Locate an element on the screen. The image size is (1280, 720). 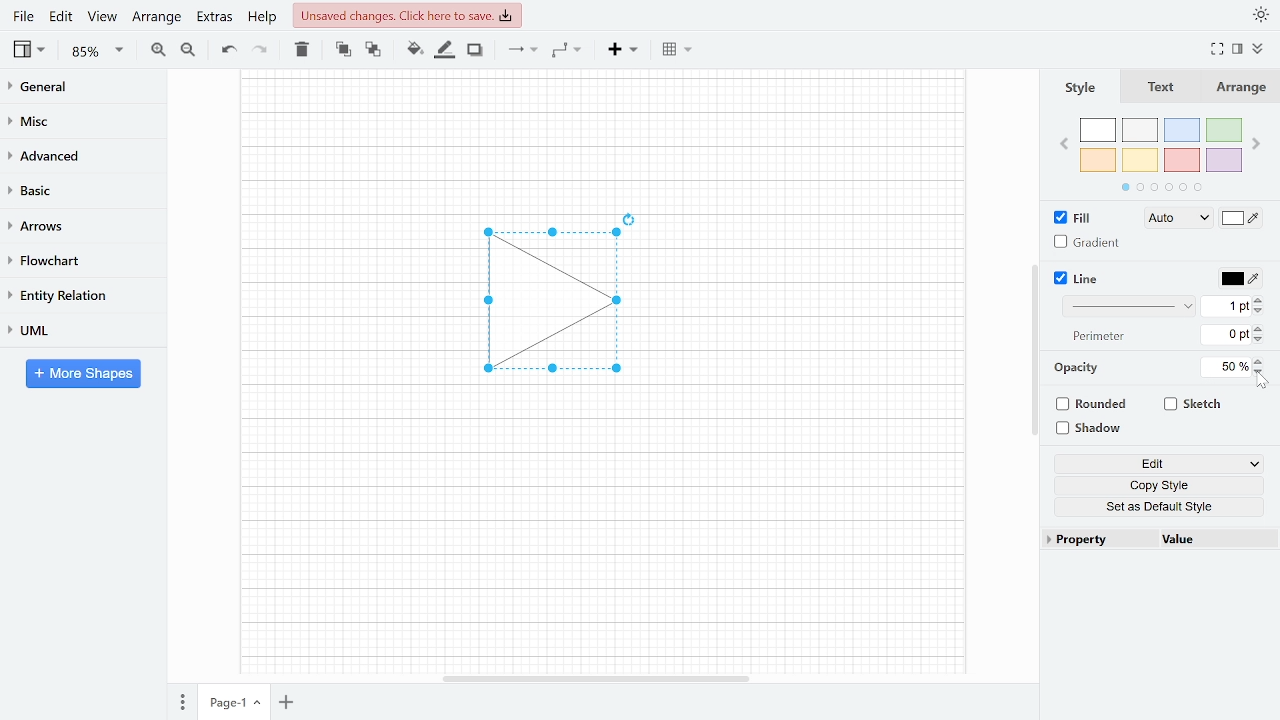
Zoom in is located at coordinates (158, 49).